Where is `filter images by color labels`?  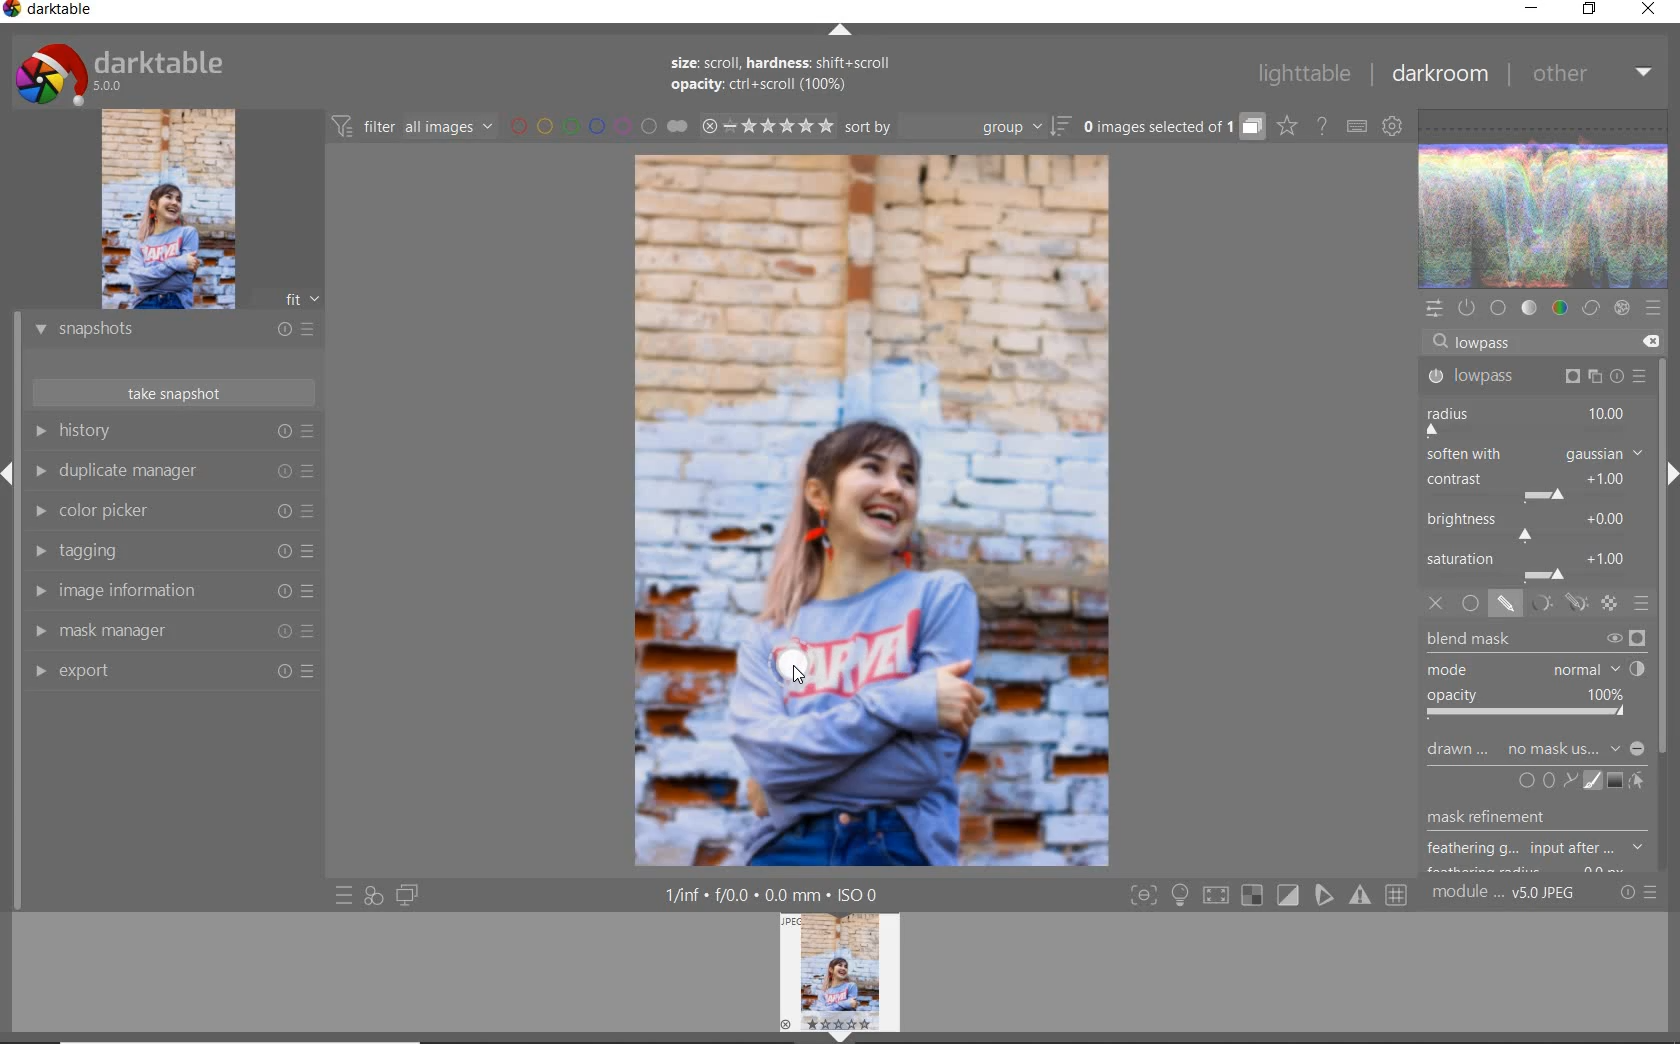
filter images by color labels is located at coordinates (598, 127).